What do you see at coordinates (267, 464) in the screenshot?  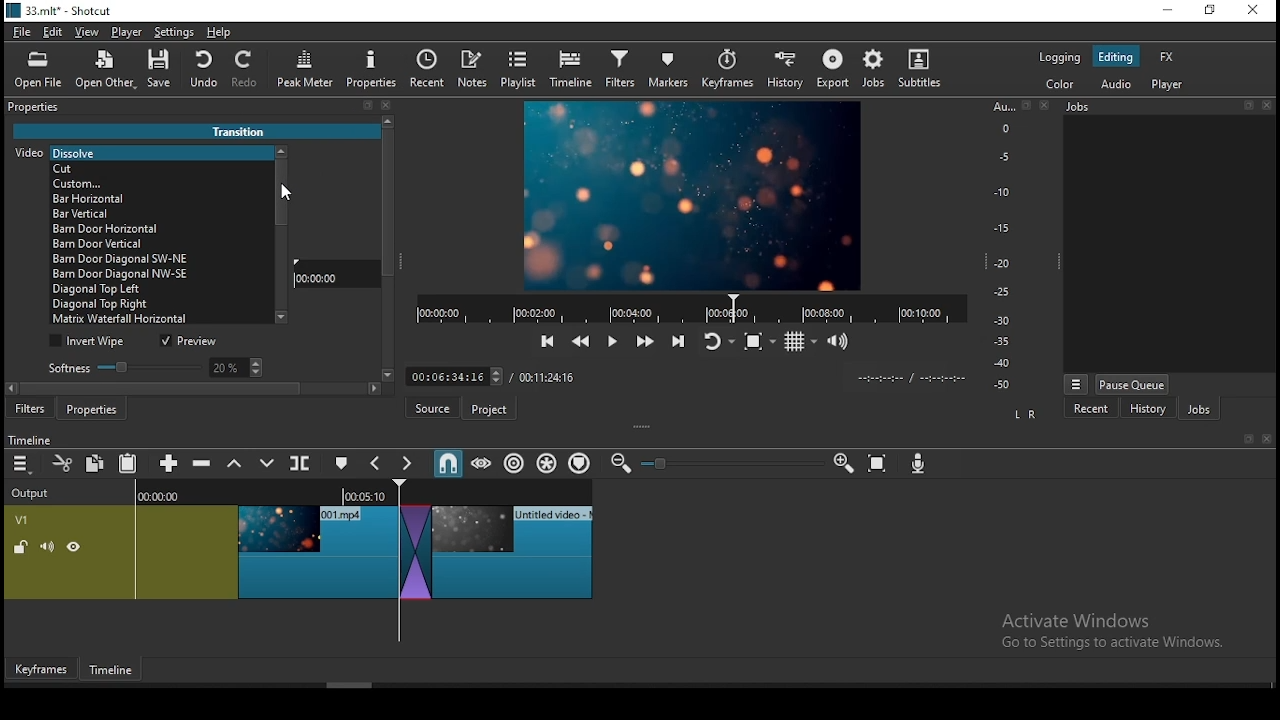 I see `overwrite` at bounding box center [267, 464].